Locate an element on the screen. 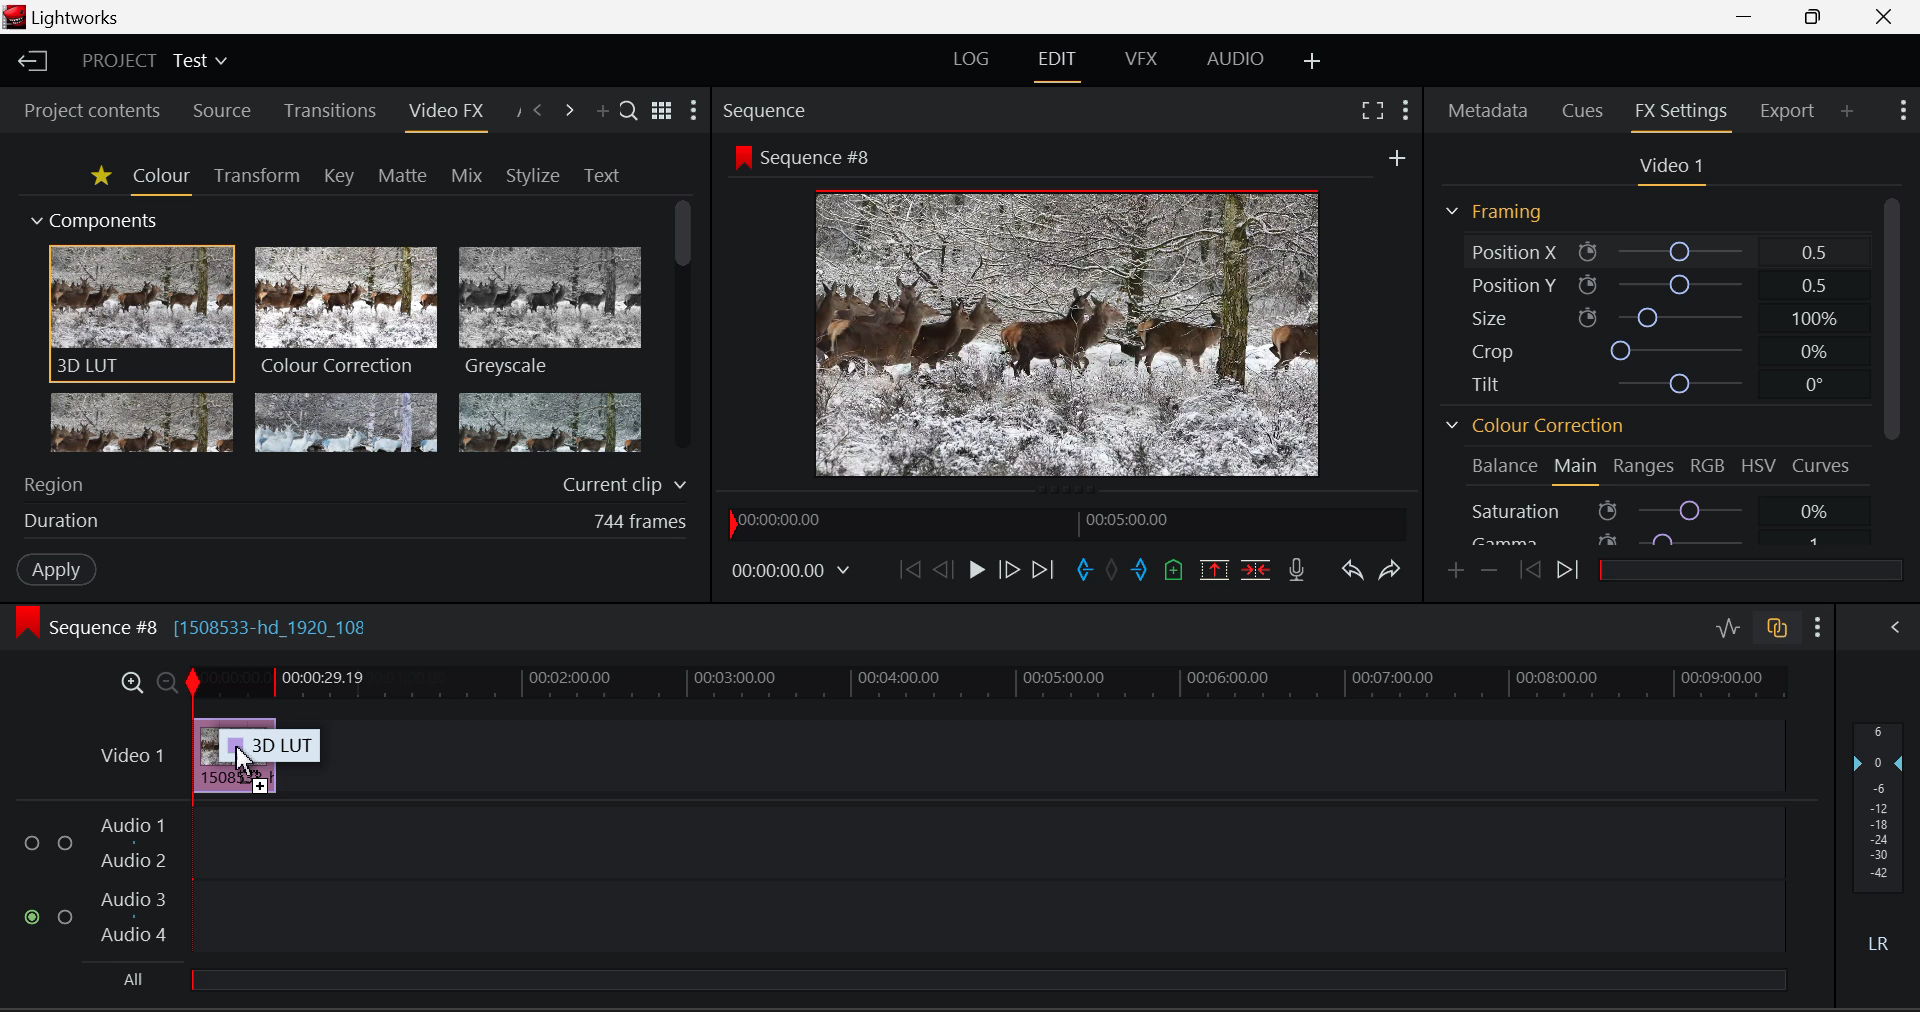 This screenshot has height=1012, width=1920. Mark Cue is located at coordinates (1172, 569).